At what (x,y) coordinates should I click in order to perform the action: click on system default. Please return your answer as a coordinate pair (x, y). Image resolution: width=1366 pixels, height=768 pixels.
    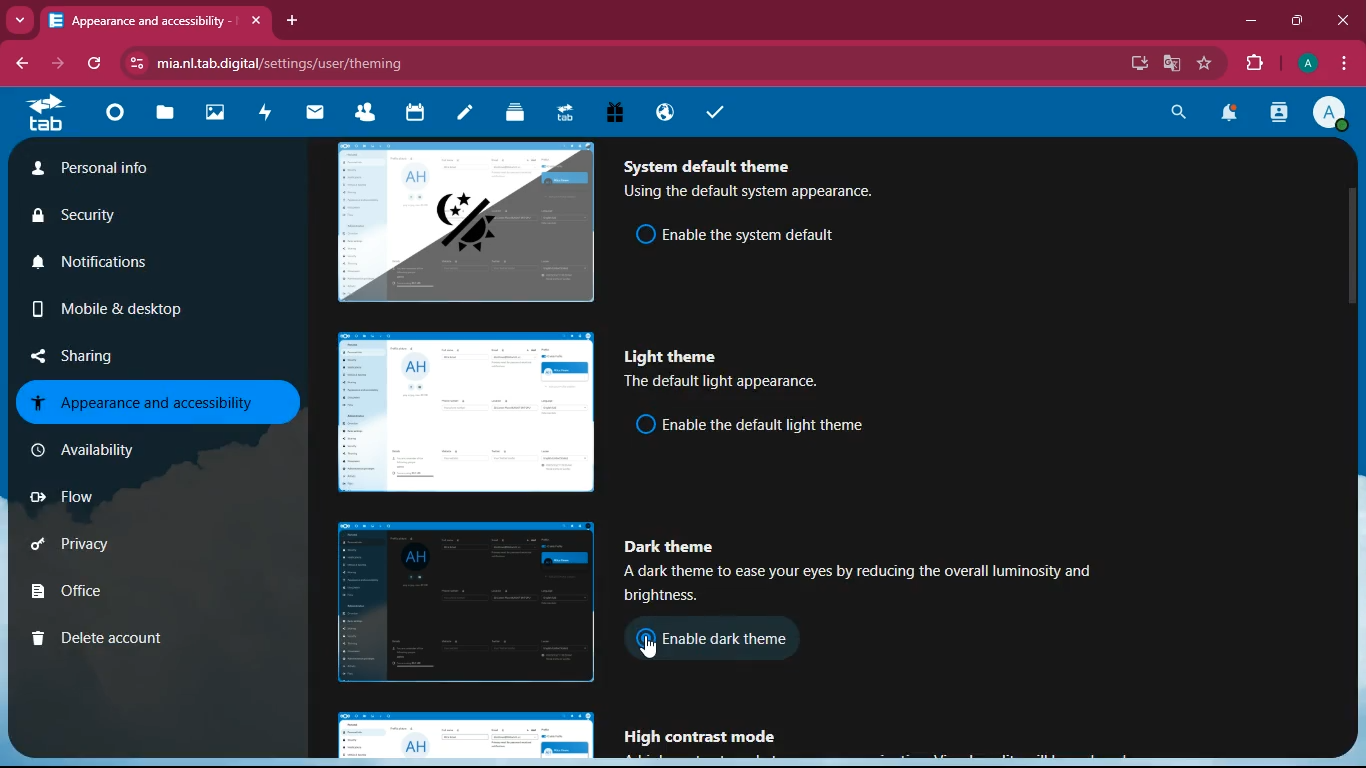
    Looking at the image, I should click on (711, 162).